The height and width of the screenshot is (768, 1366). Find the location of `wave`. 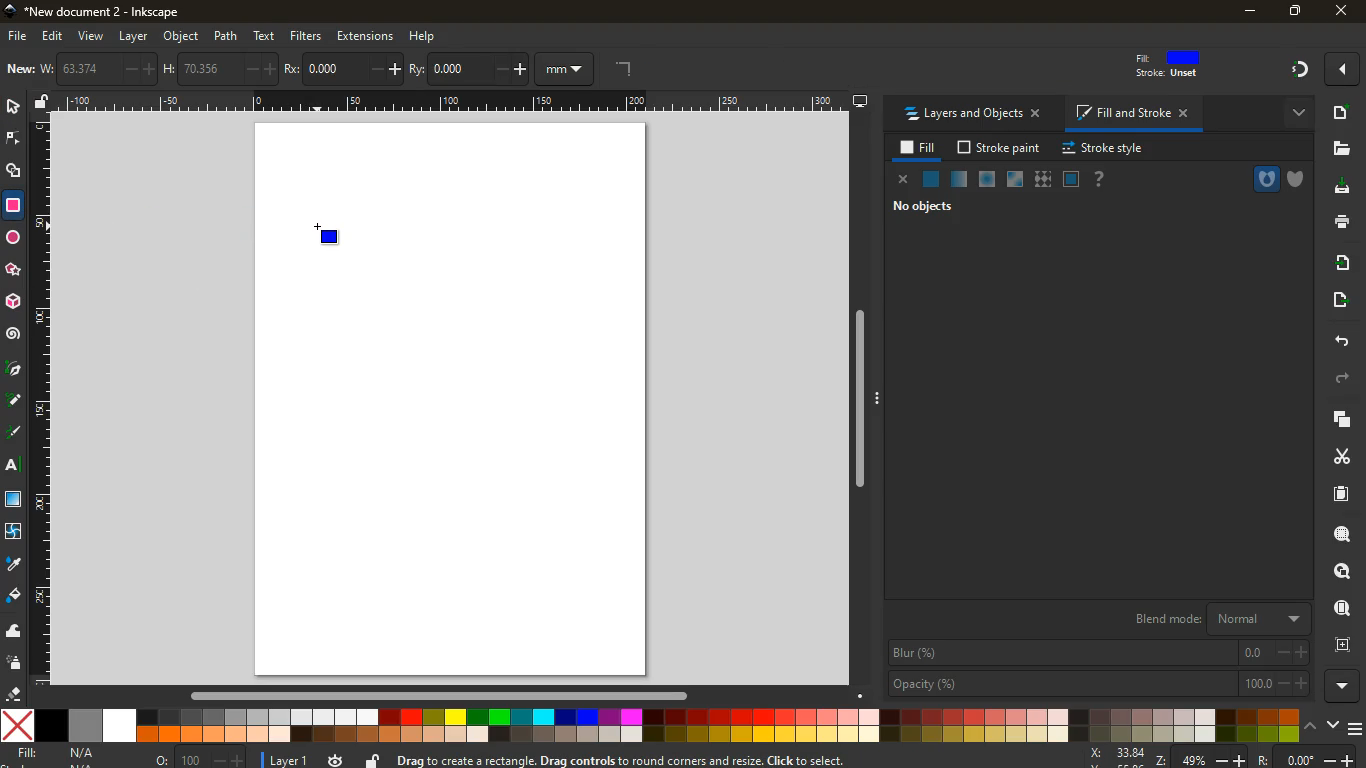

wave is located at coordinates (14, 631).